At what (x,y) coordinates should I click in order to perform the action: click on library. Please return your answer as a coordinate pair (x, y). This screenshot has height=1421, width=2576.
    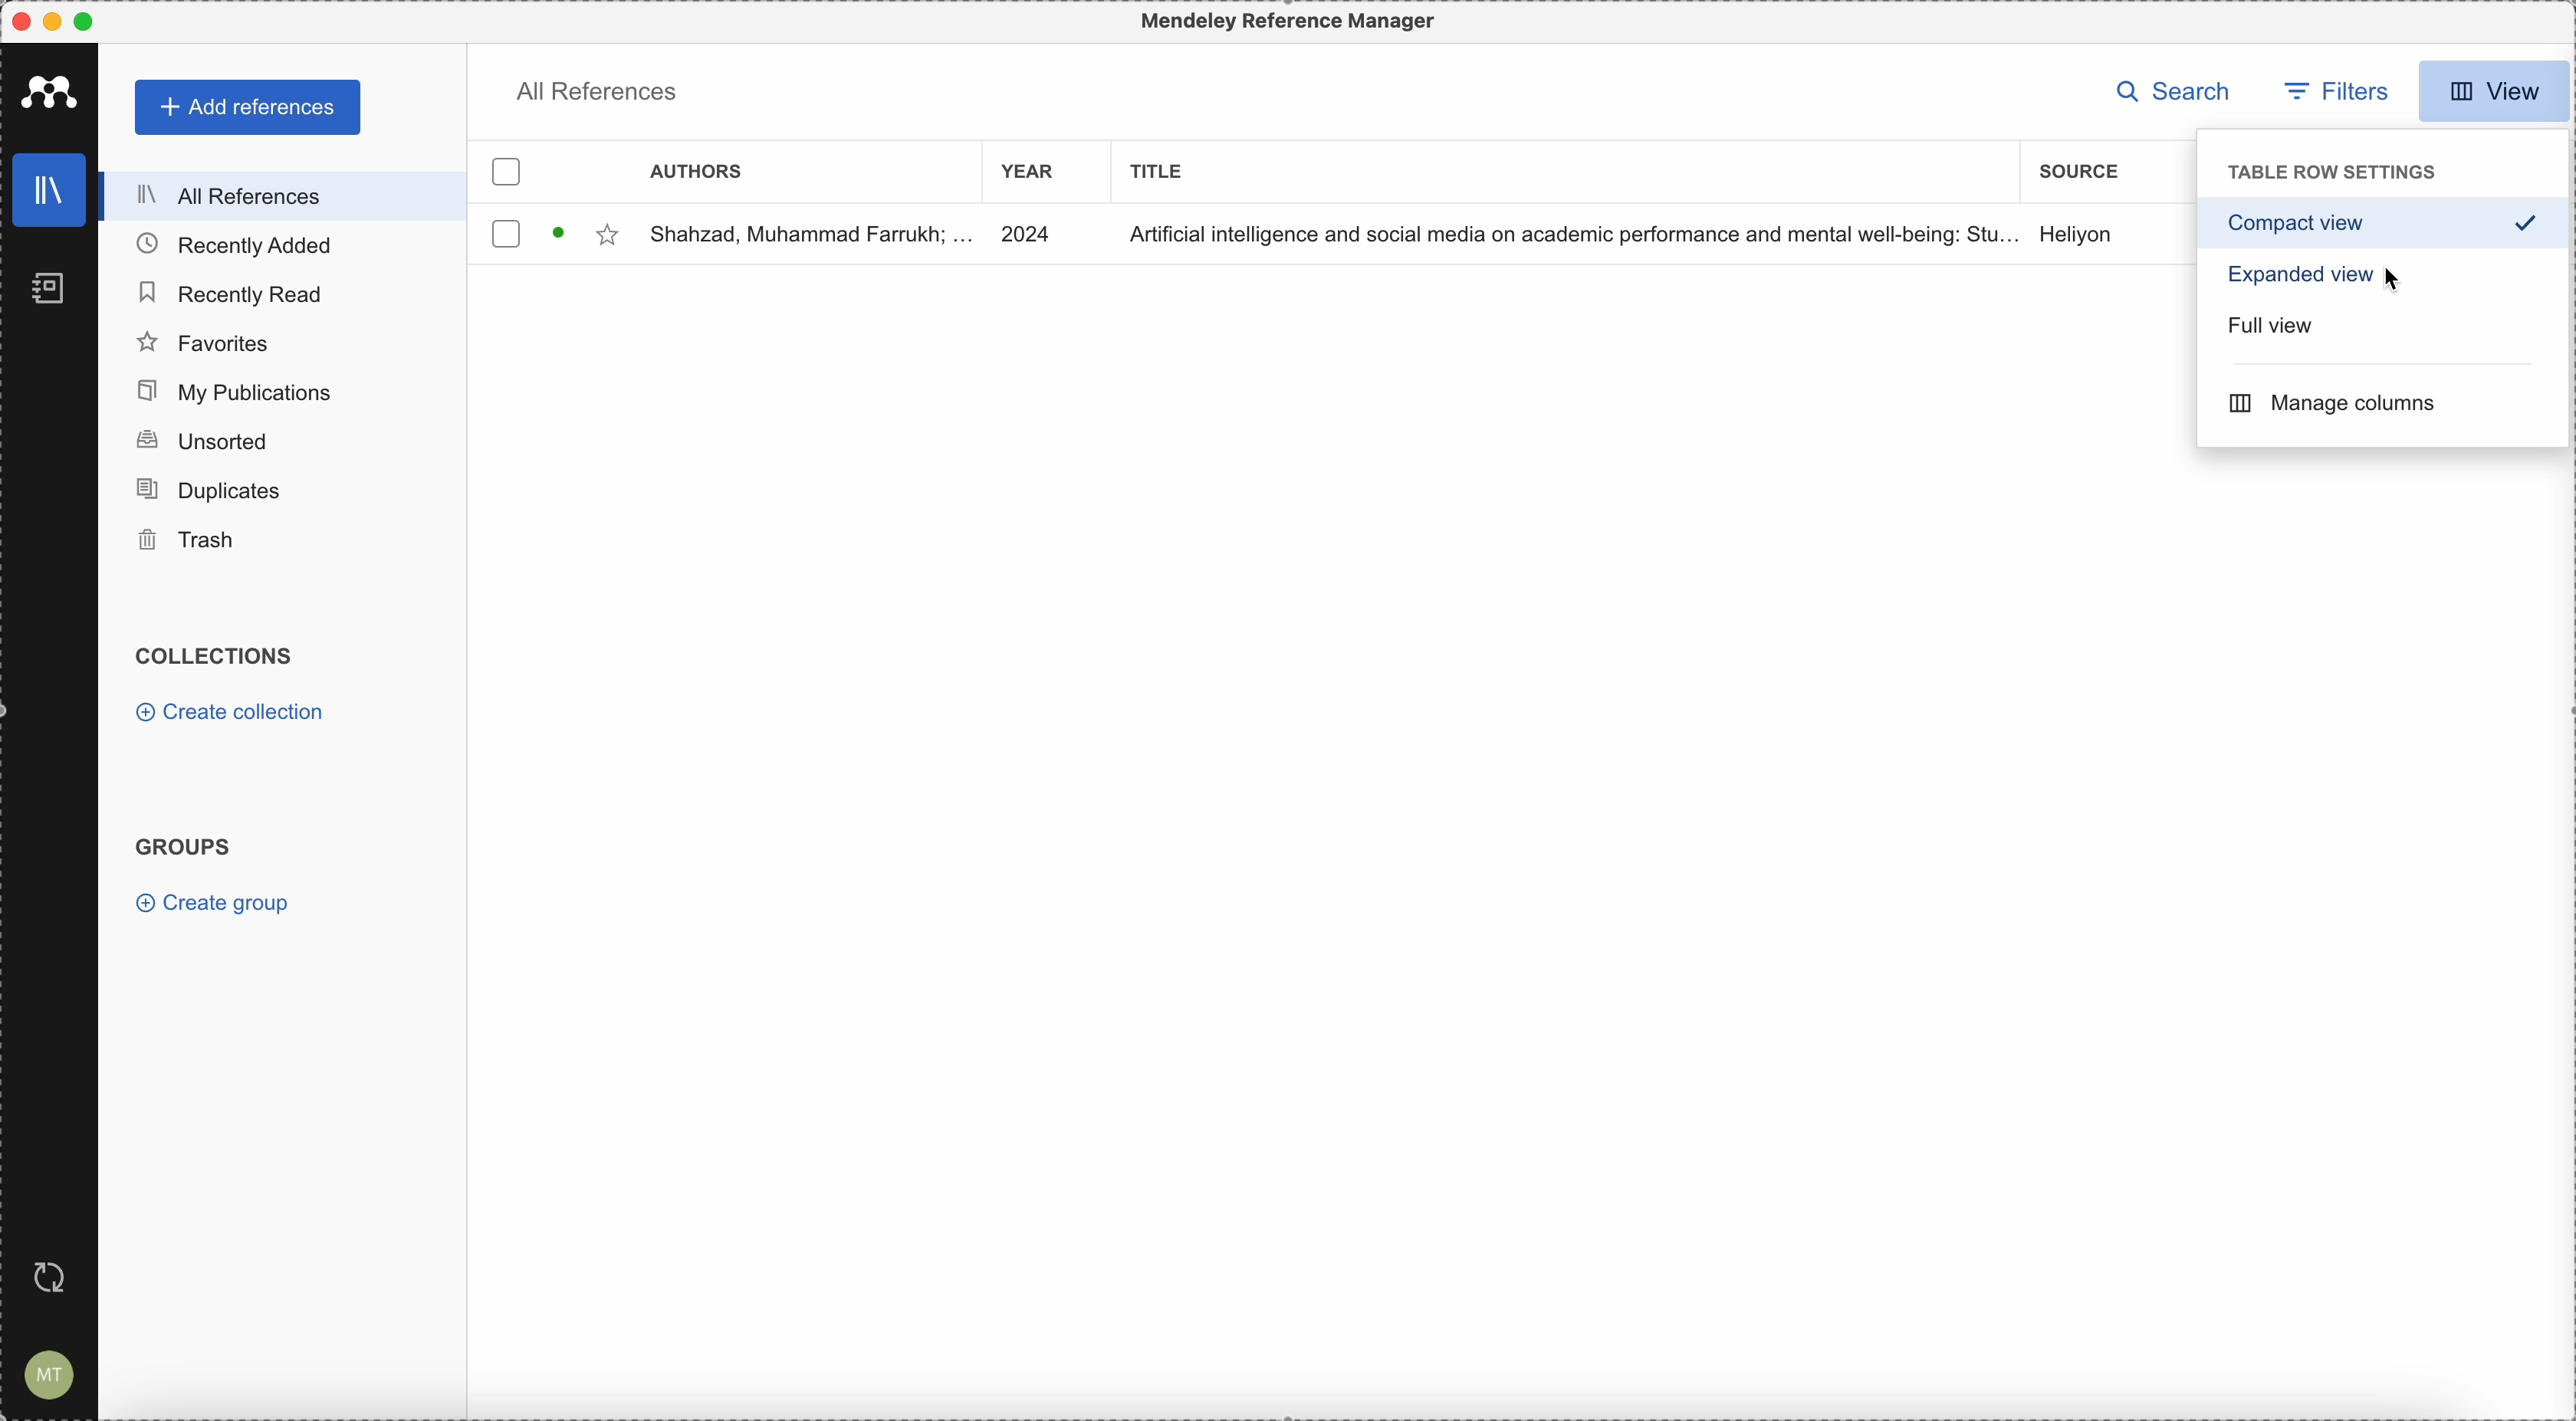
    Looking at the image, I should click on (50, 190).